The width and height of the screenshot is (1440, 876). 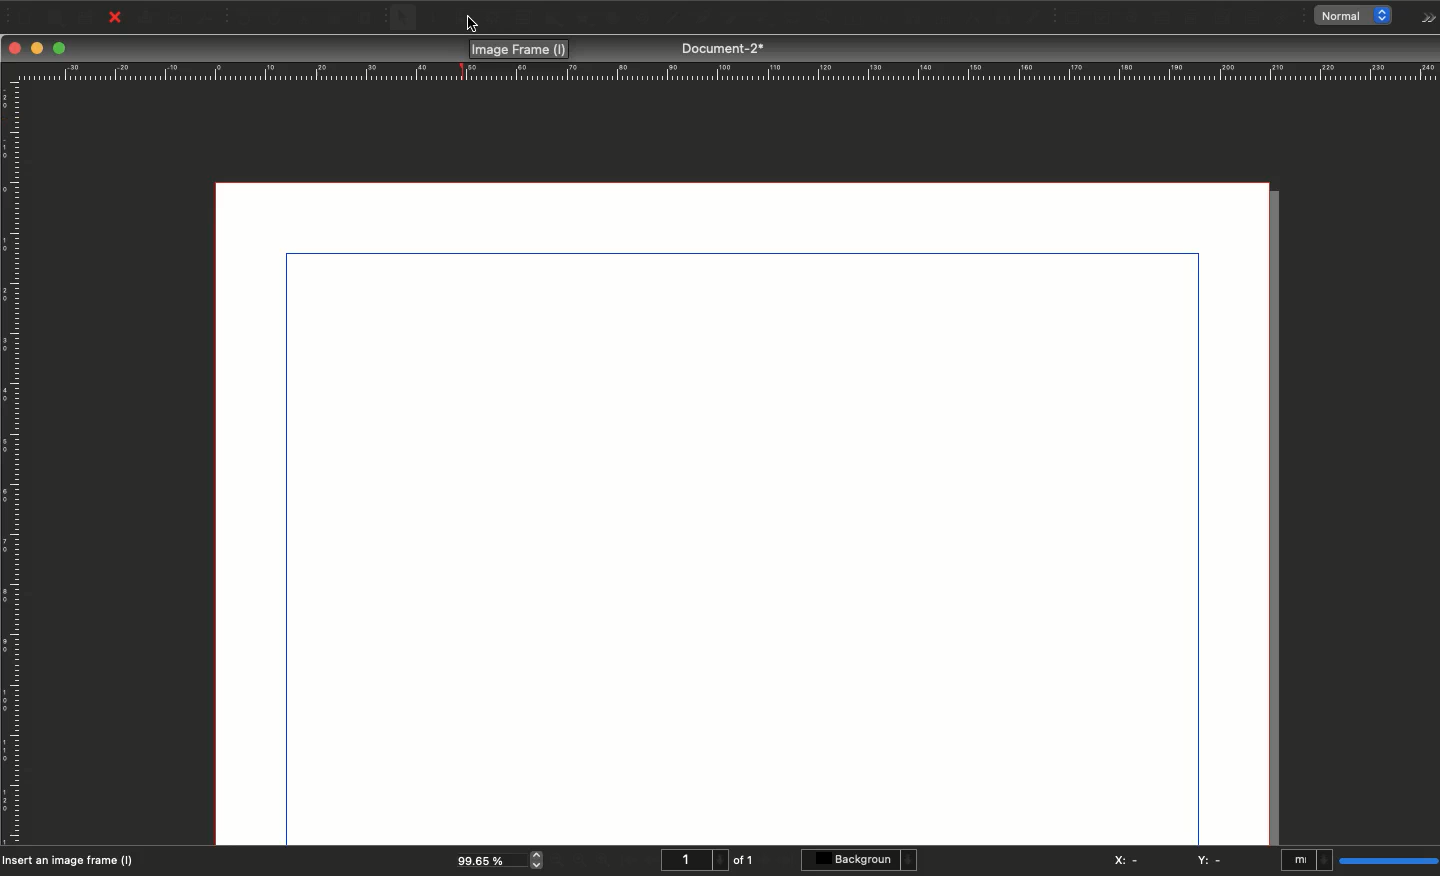 I want to click on Spiral, so click(x=646, y=20).